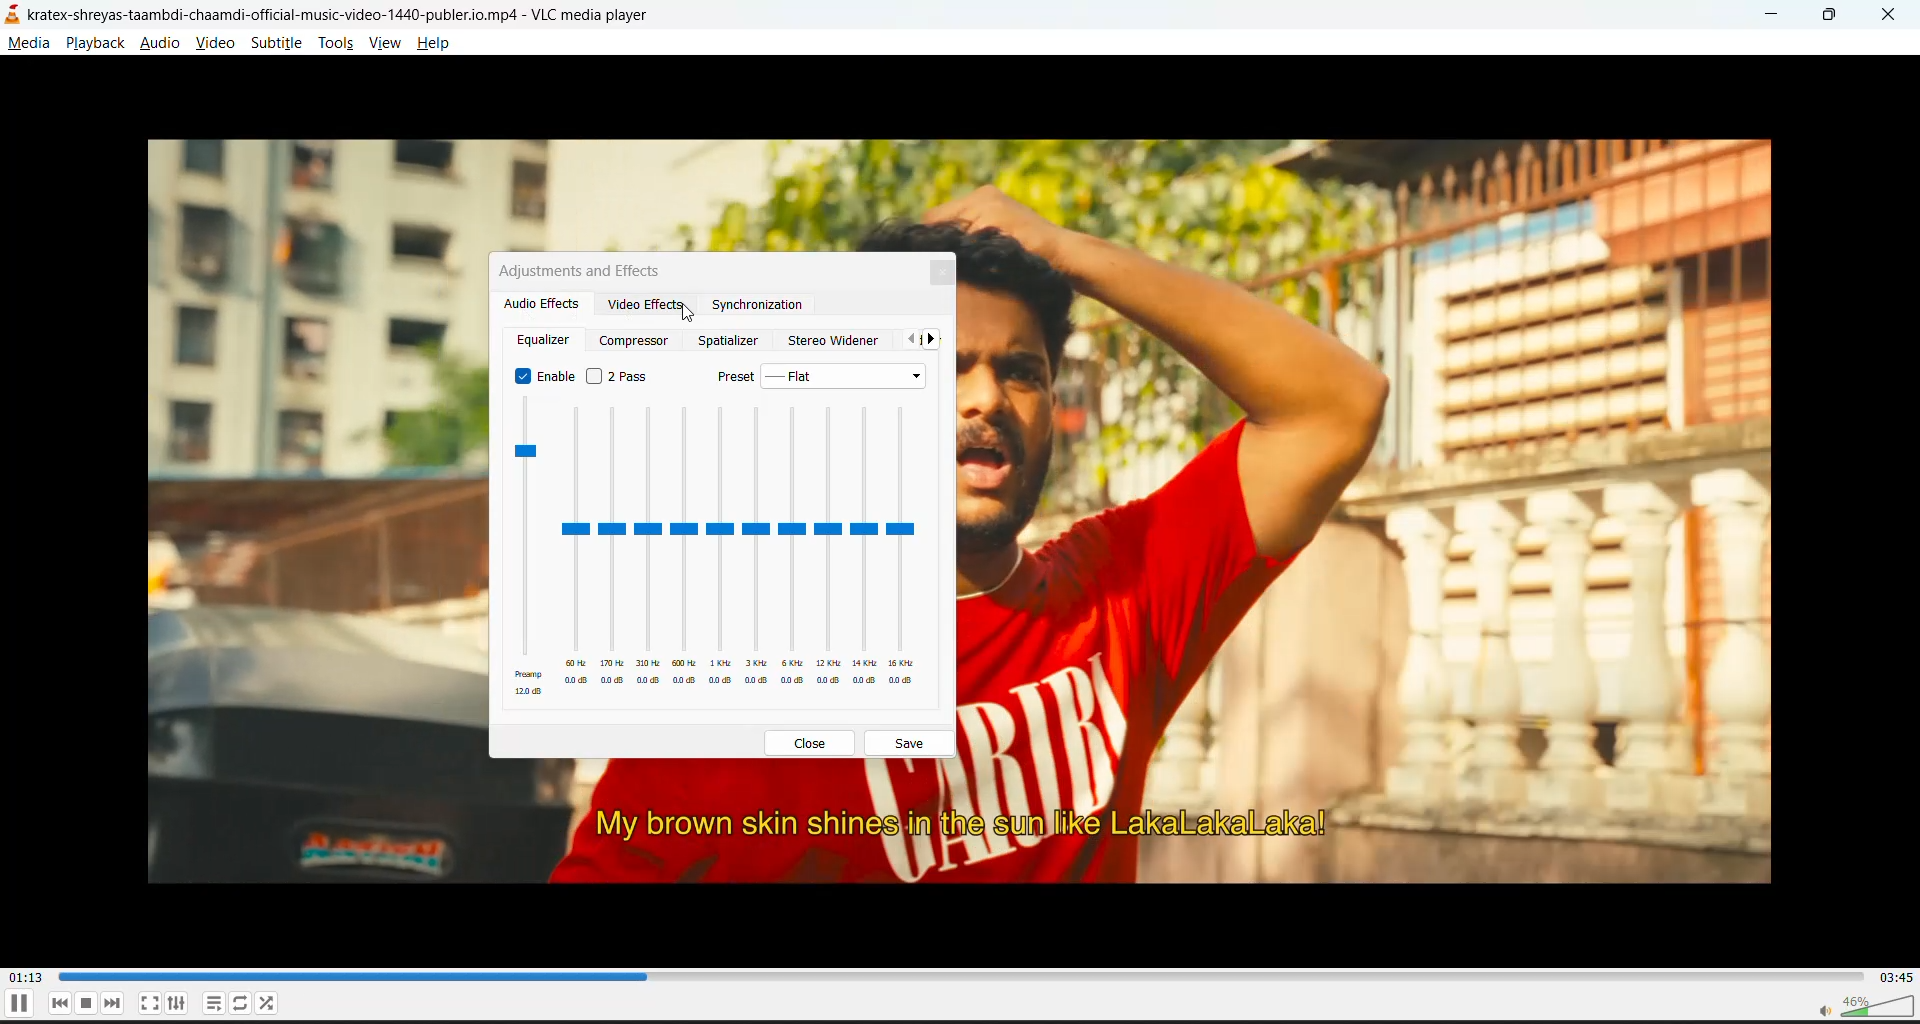 The height and width of the screenshot is (1024, 1920). Describe the element at coordinates (631, 343) in the screenshot. I see `compressor` at that location.